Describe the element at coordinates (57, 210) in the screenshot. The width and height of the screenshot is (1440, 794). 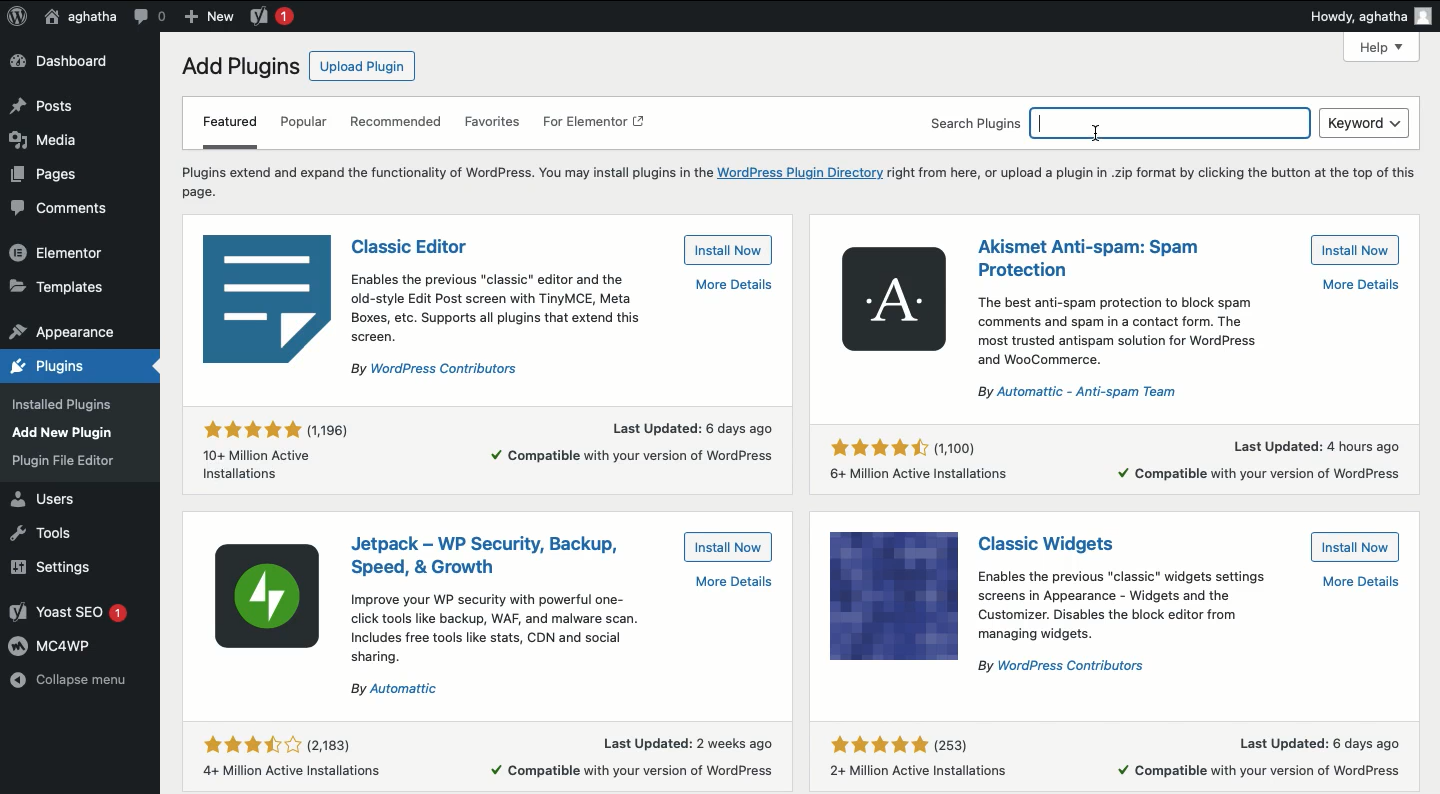
I see `Comments` at that location.